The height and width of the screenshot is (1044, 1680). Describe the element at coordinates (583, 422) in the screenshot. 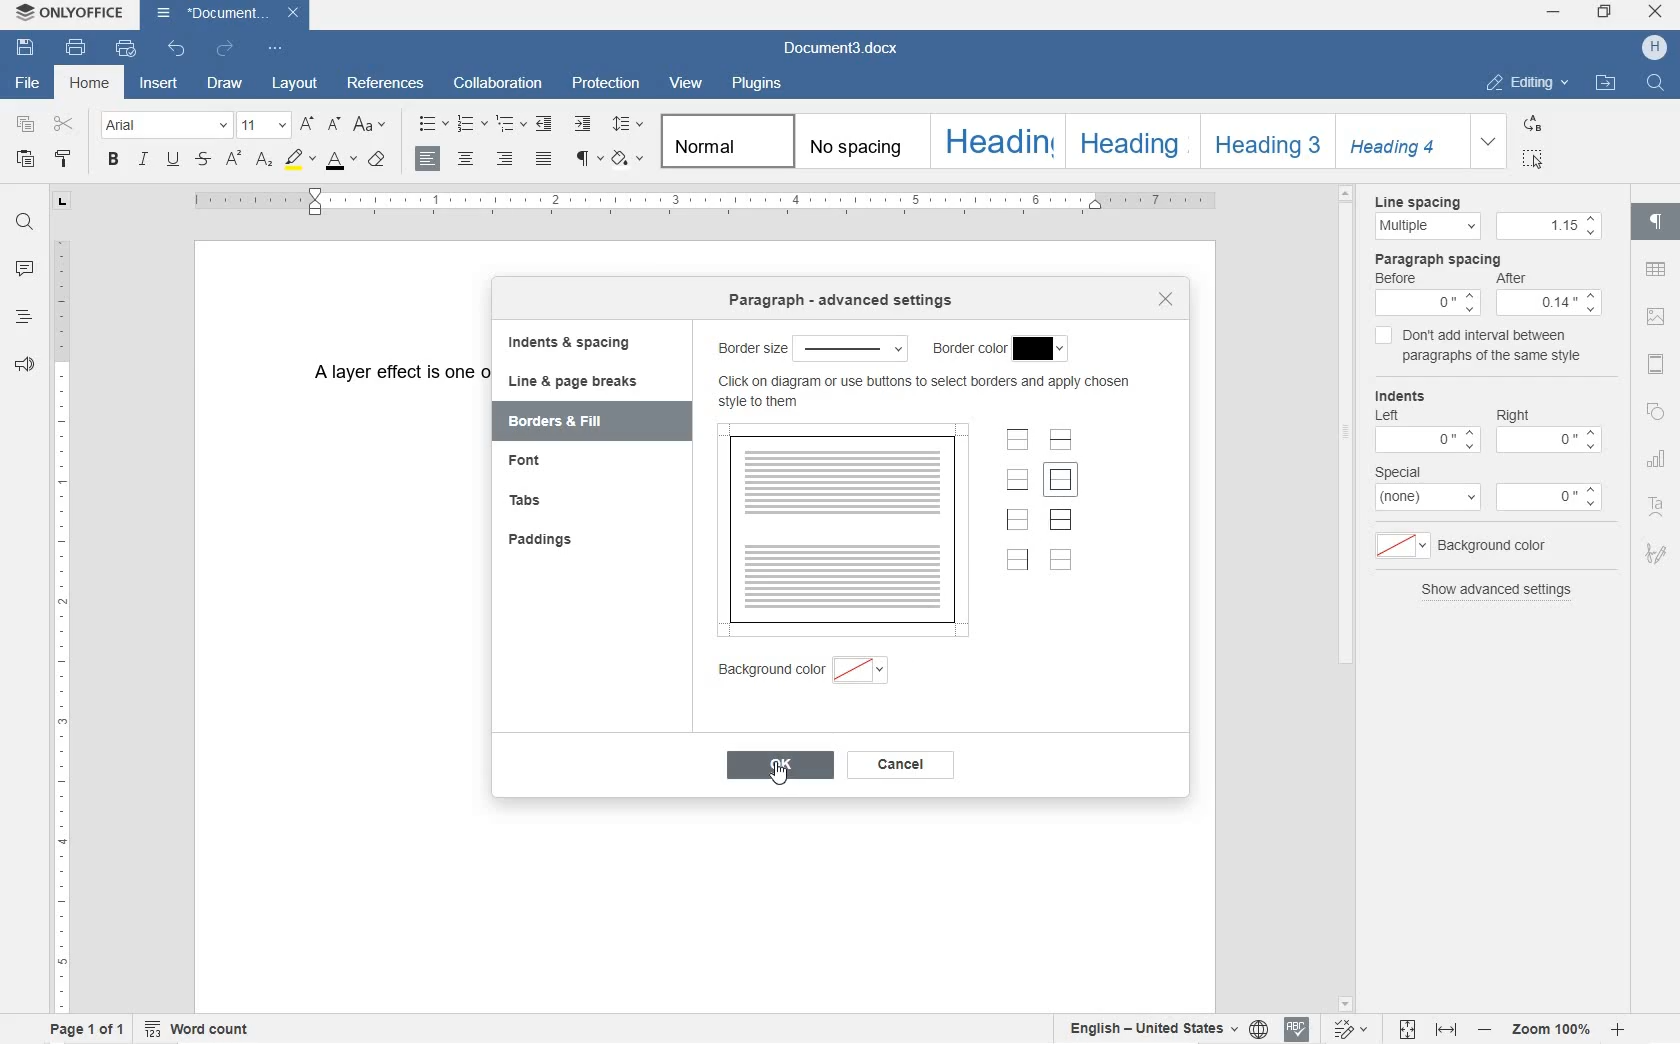

I see `borders & fill` at that location.